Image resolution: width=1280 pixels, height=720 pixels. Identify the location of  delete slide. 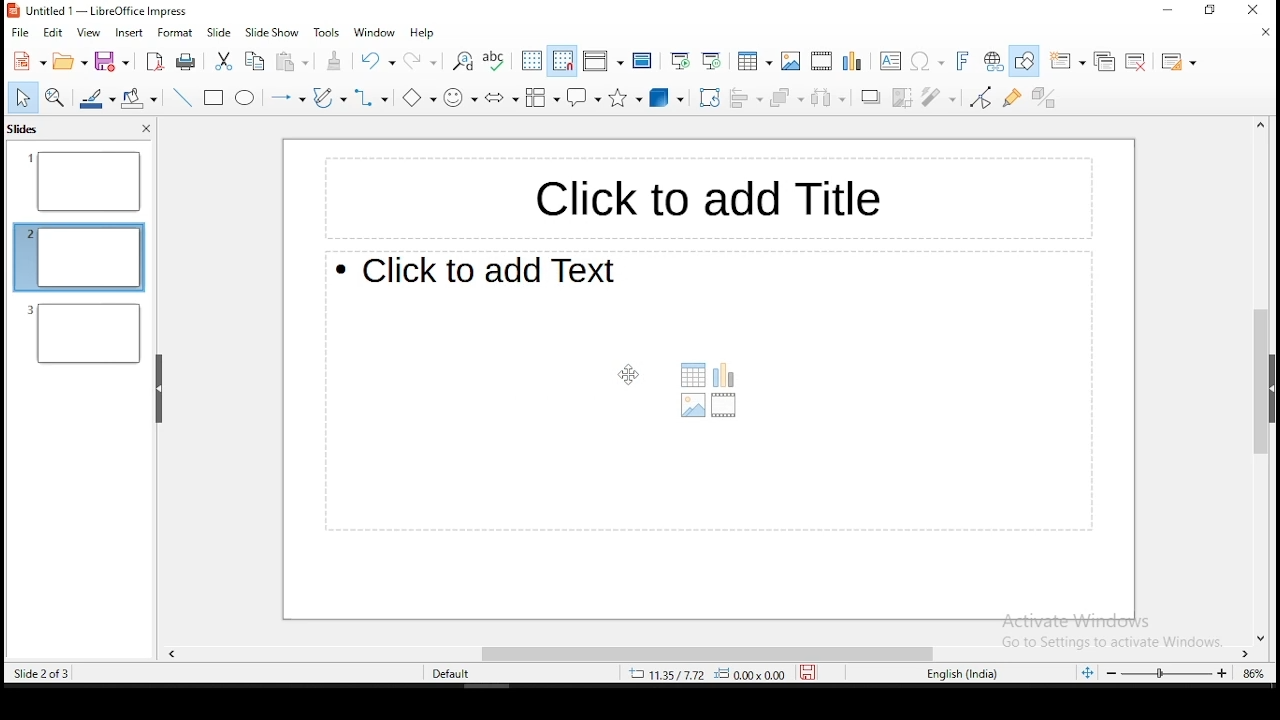
(1136, 61).